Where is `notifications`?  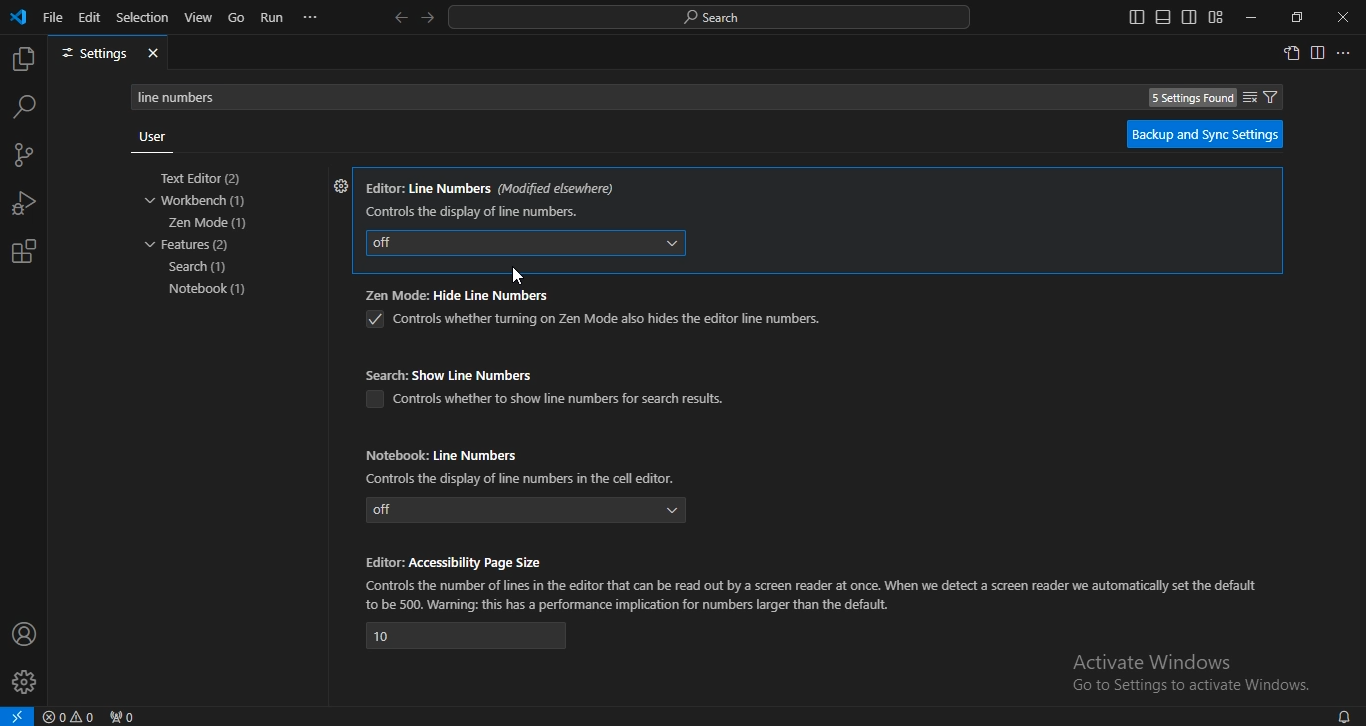 notifications is located at coordinates (1343, 715).